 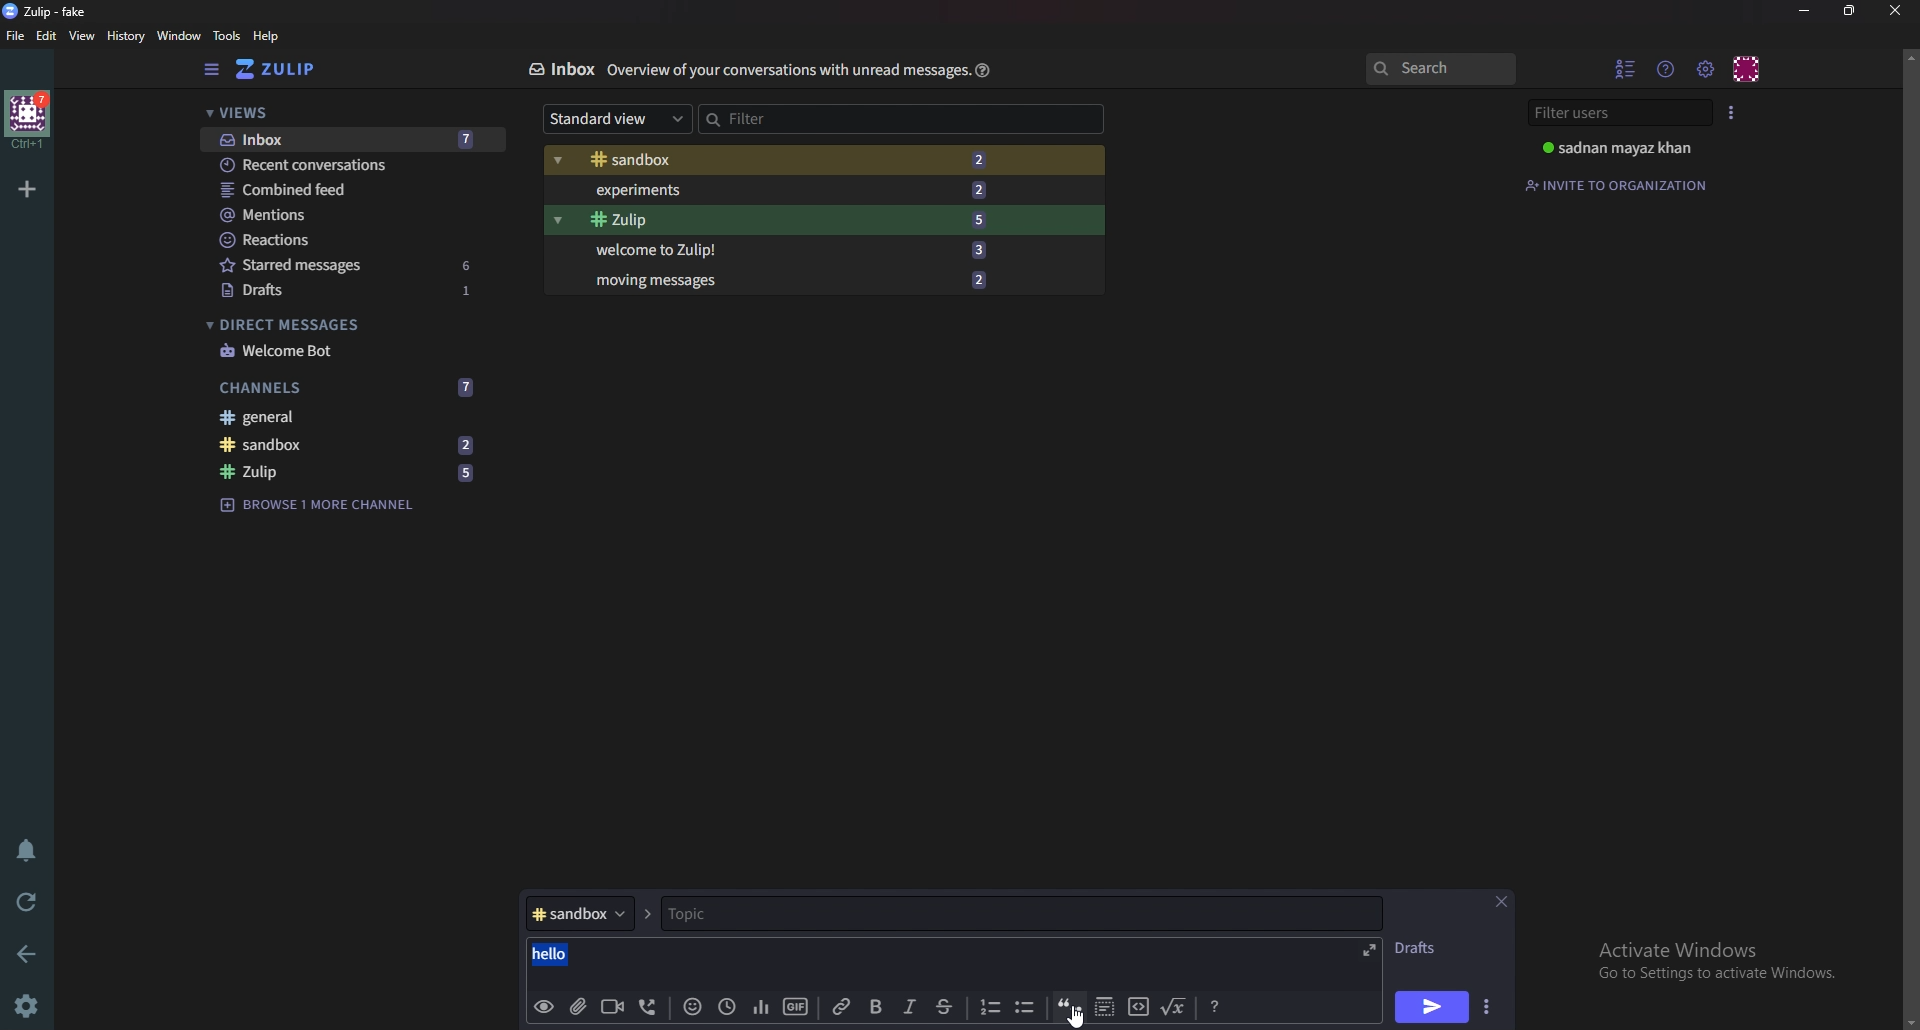 What do you see at coordinates (228, 37) in the screenshot?
I see `Tools` at bounding box center [228, 37].